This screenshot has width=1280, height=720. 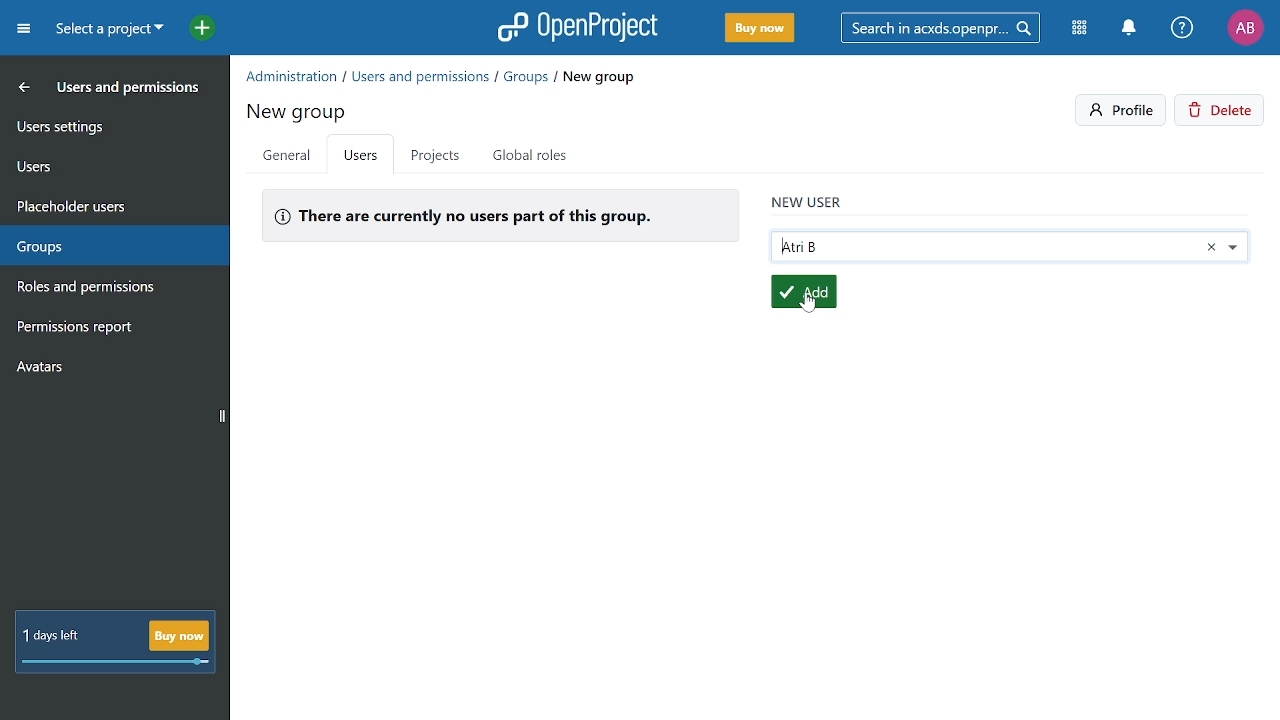 I want to click on Profile, so click(x=1122, y=110).